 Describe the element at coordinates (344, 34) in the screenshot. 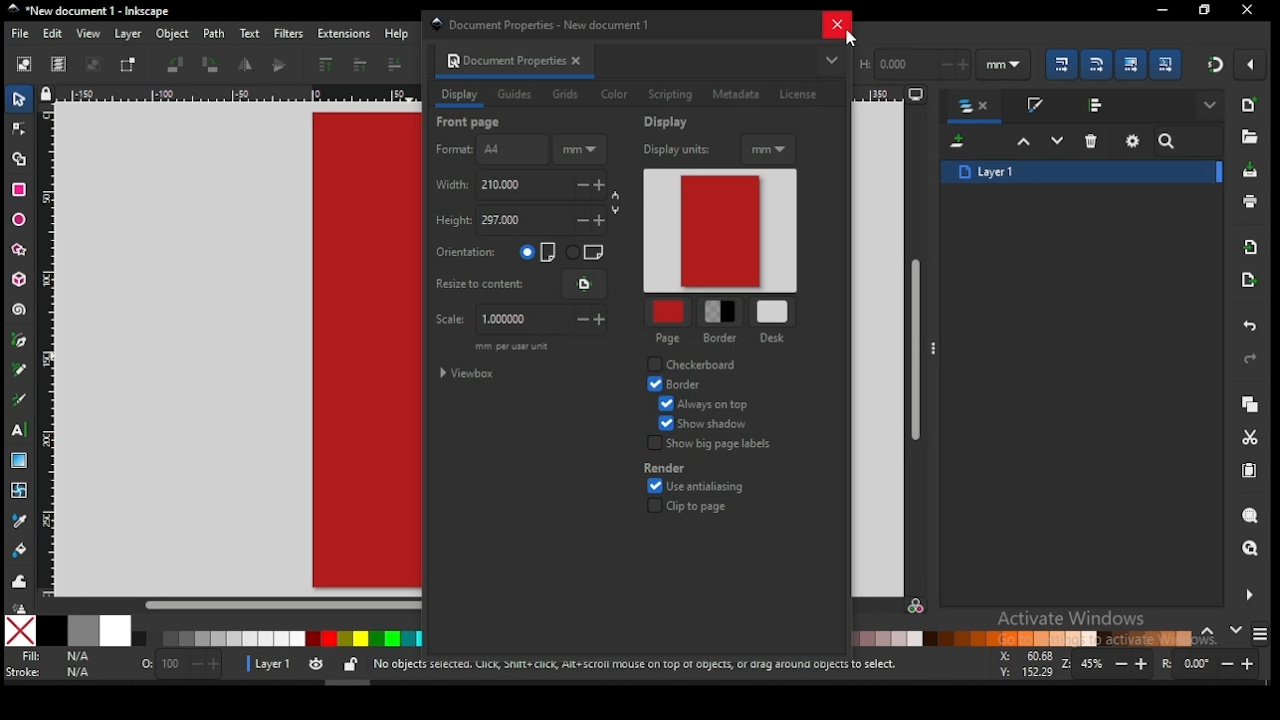

I see `extensions` at that location.